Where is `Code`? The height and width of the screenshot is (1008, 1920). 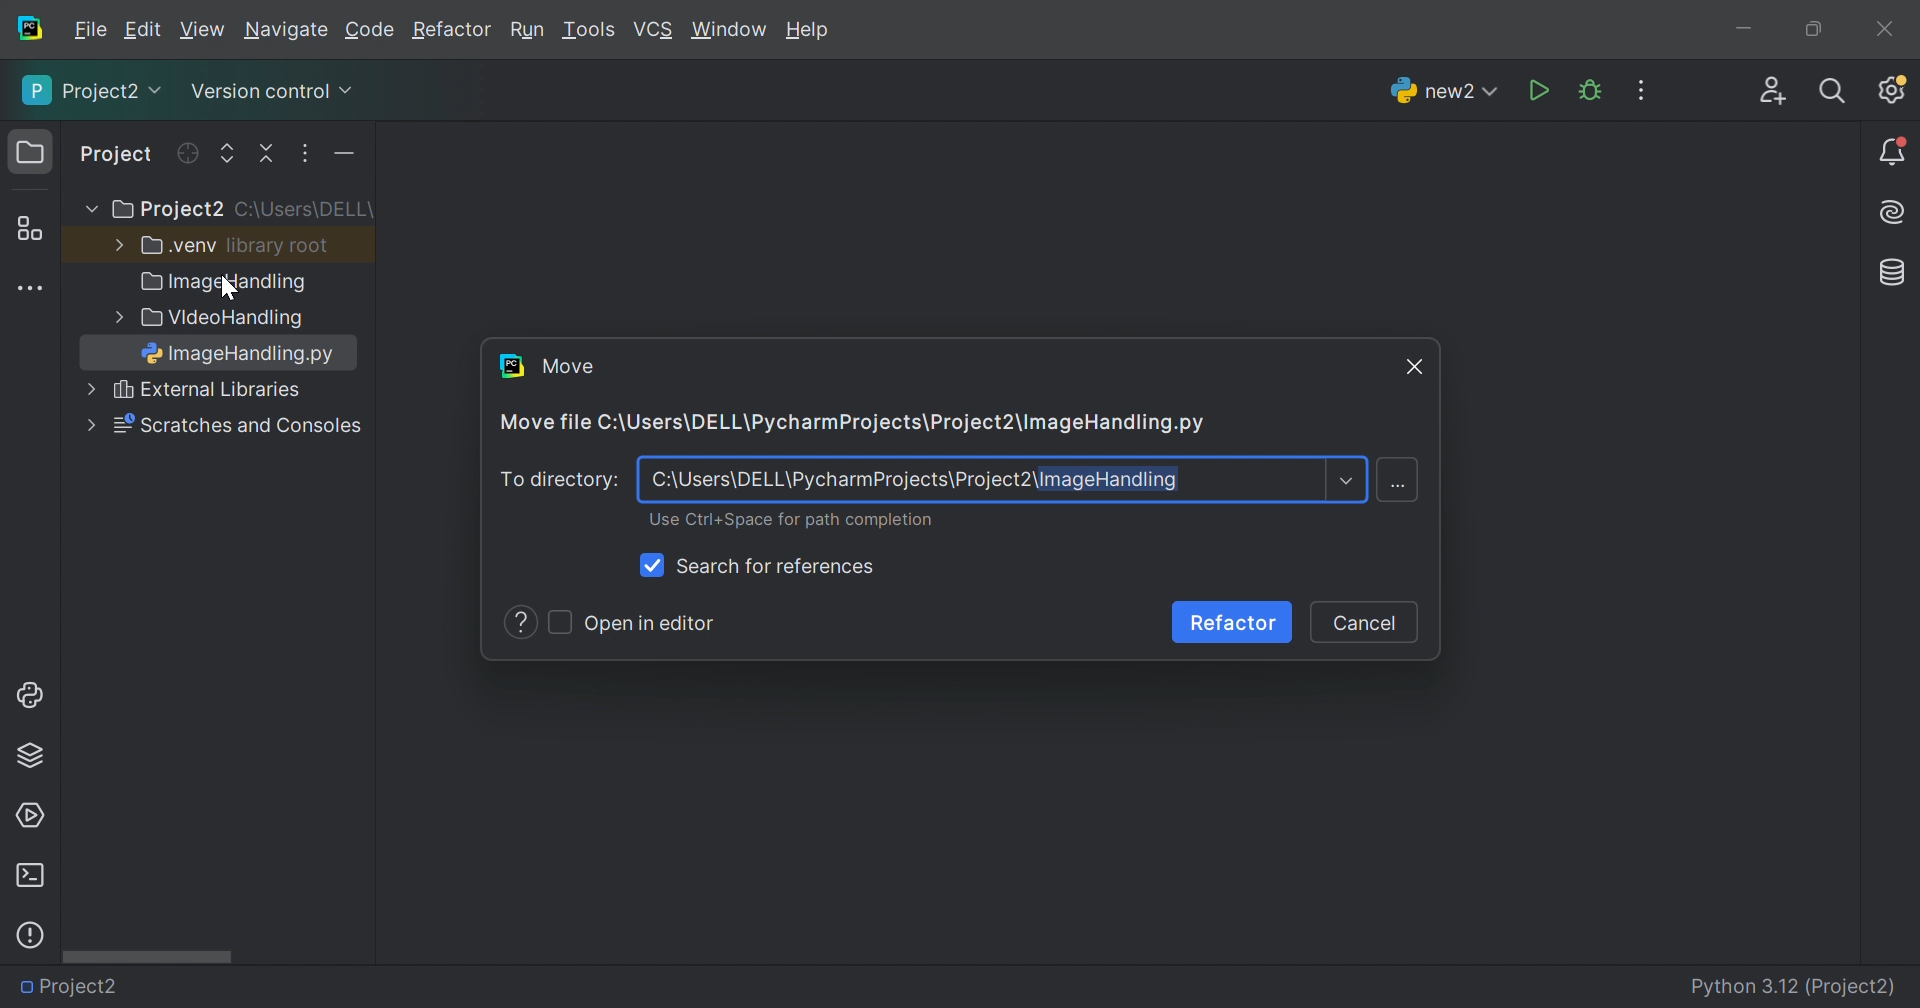
Code is located at coordinates (373, 31).